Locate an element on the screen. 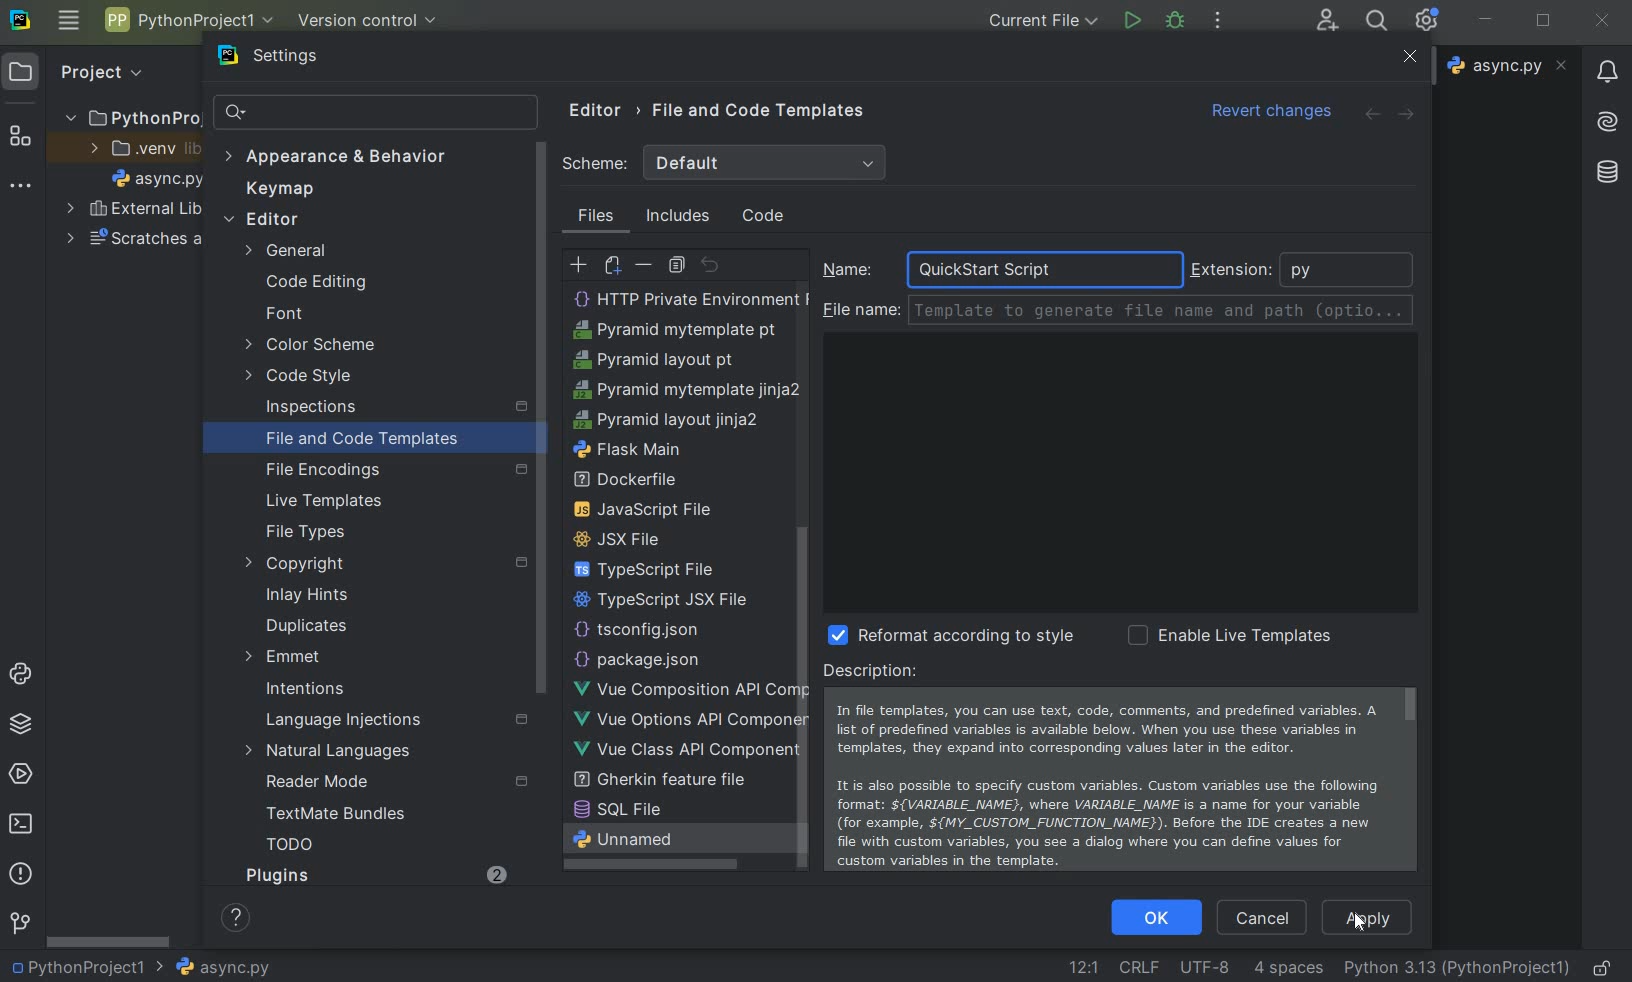 The image size is (1632, 982). create template is located at coordinates (579, 266).